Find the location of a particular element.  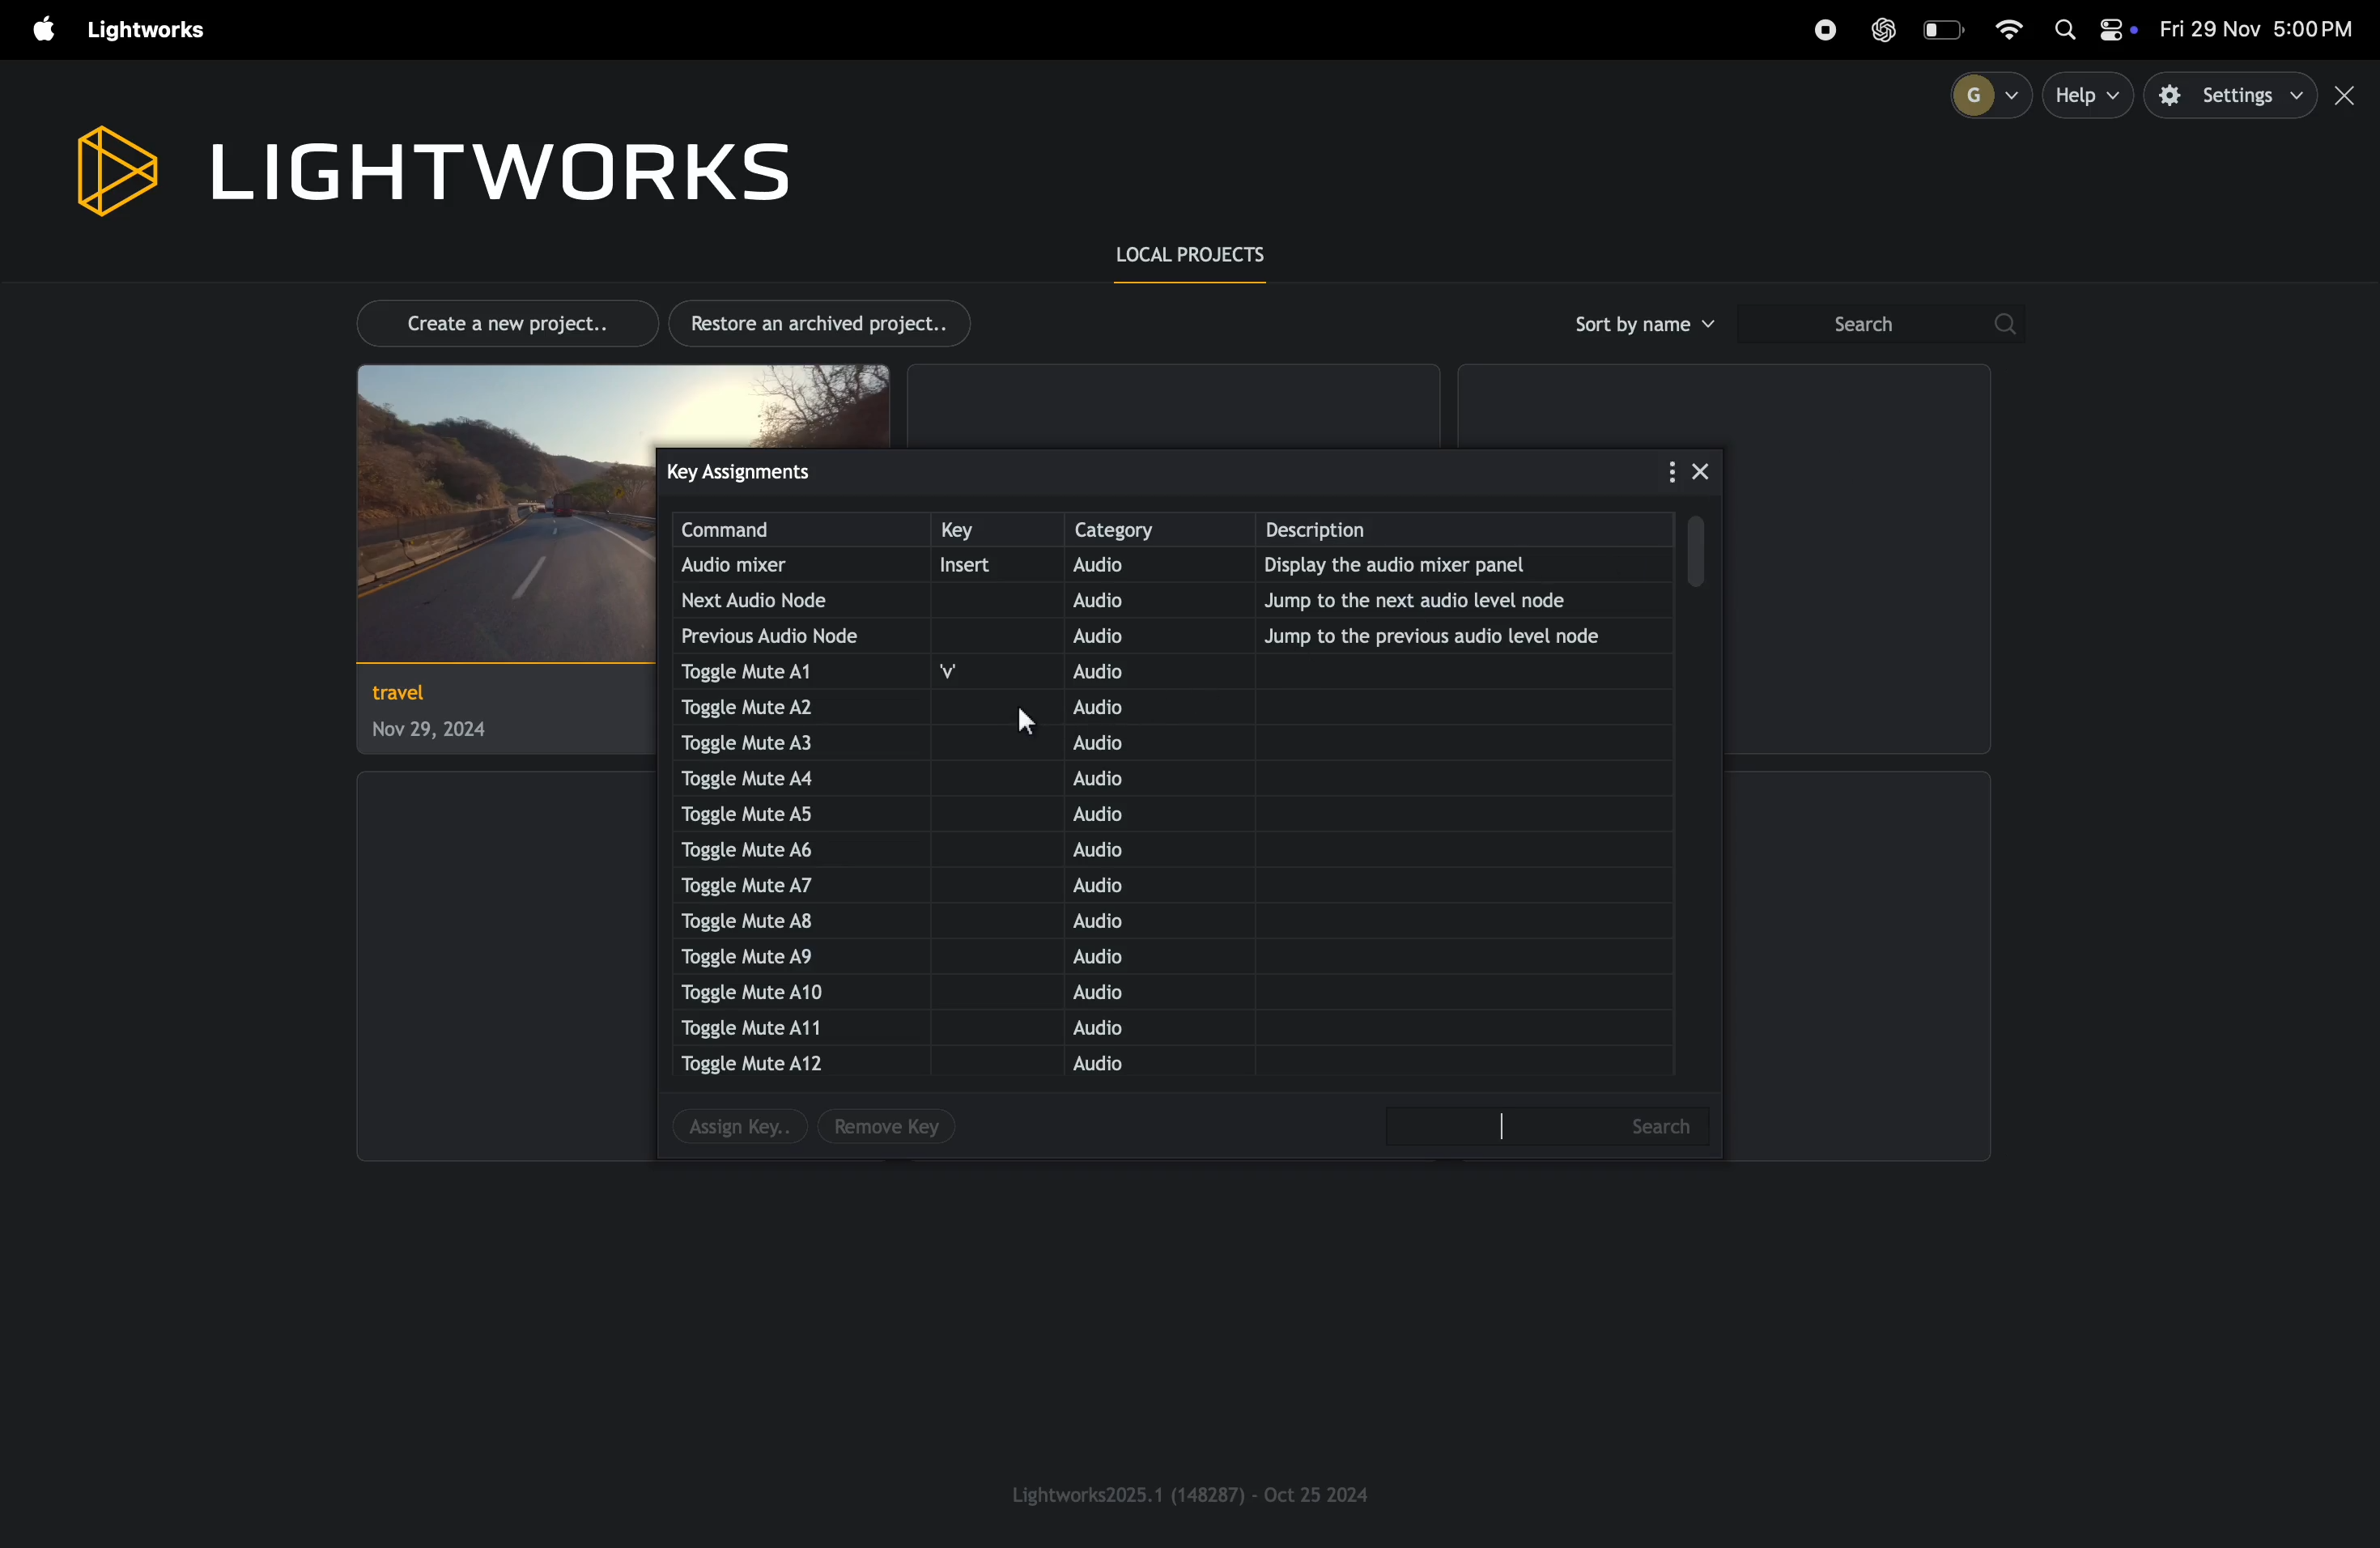

toggle mute A8 is located at coordinates (773, 922).